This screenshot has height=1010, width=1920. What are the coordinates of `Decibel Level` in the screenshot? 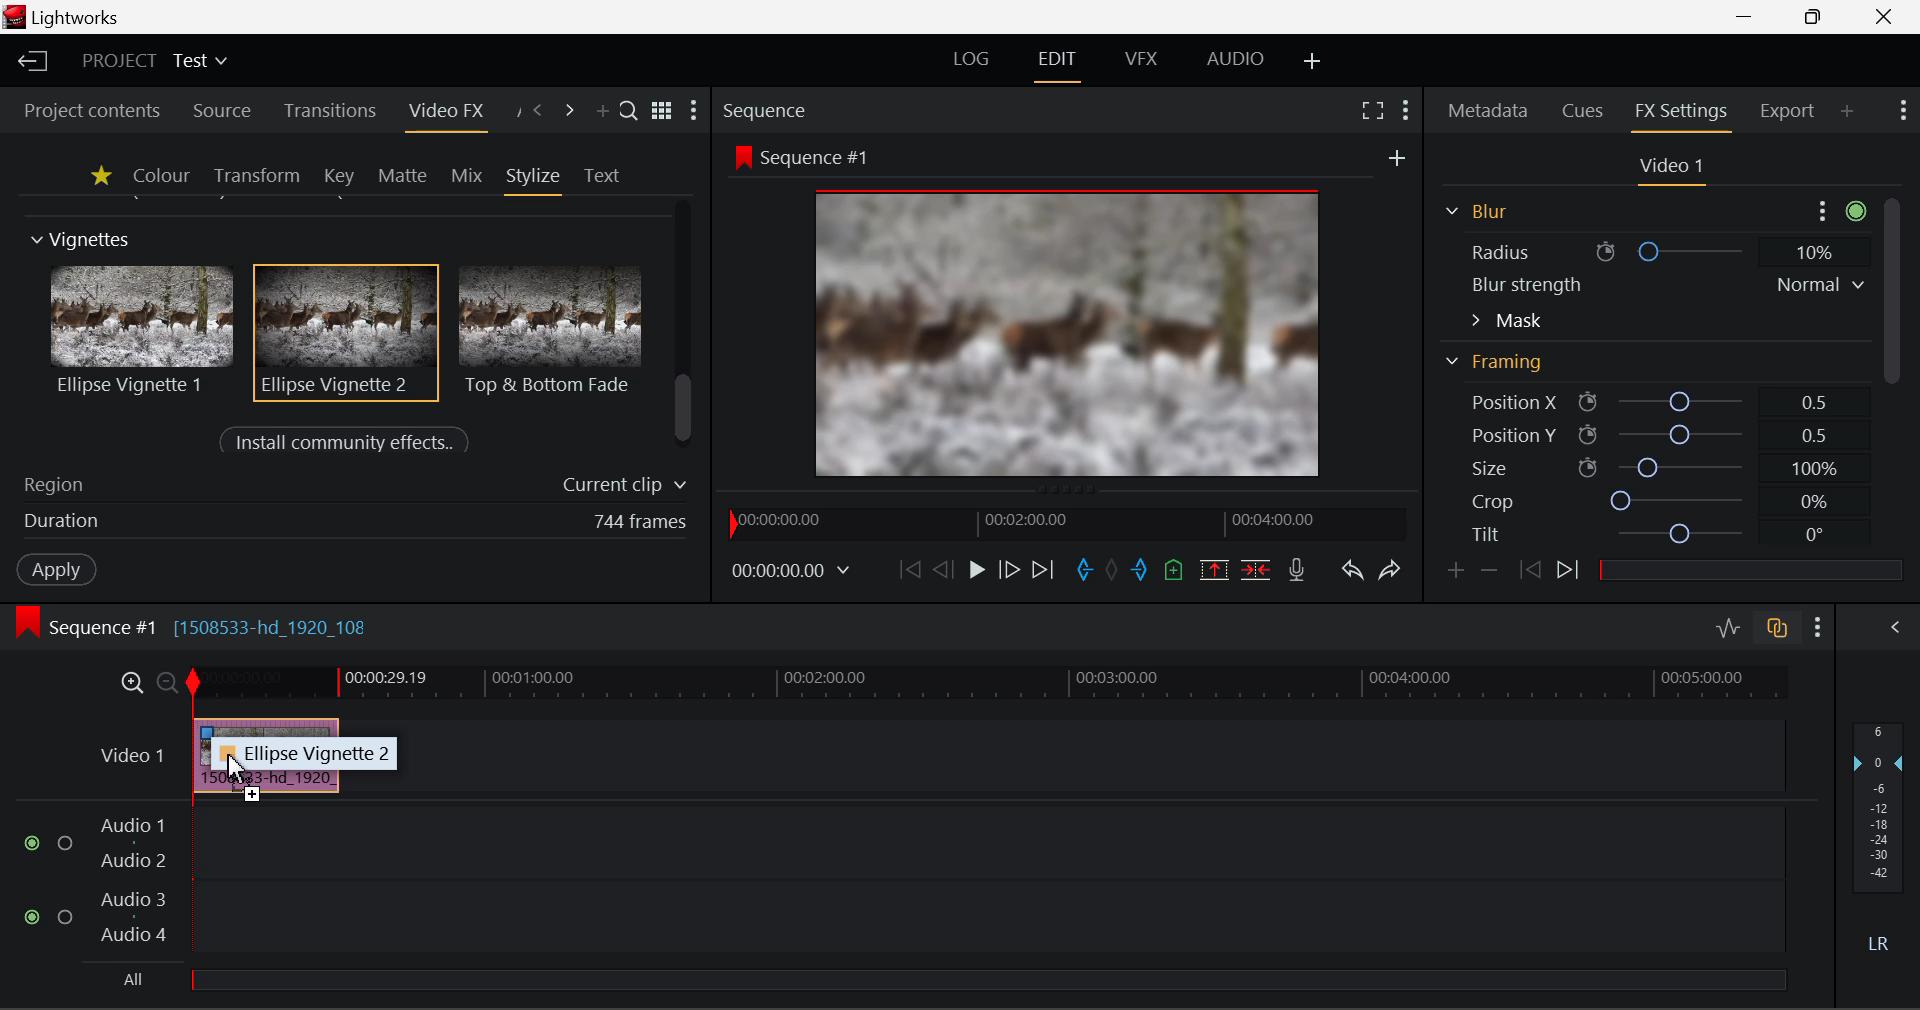 It's located at (1879, 844).